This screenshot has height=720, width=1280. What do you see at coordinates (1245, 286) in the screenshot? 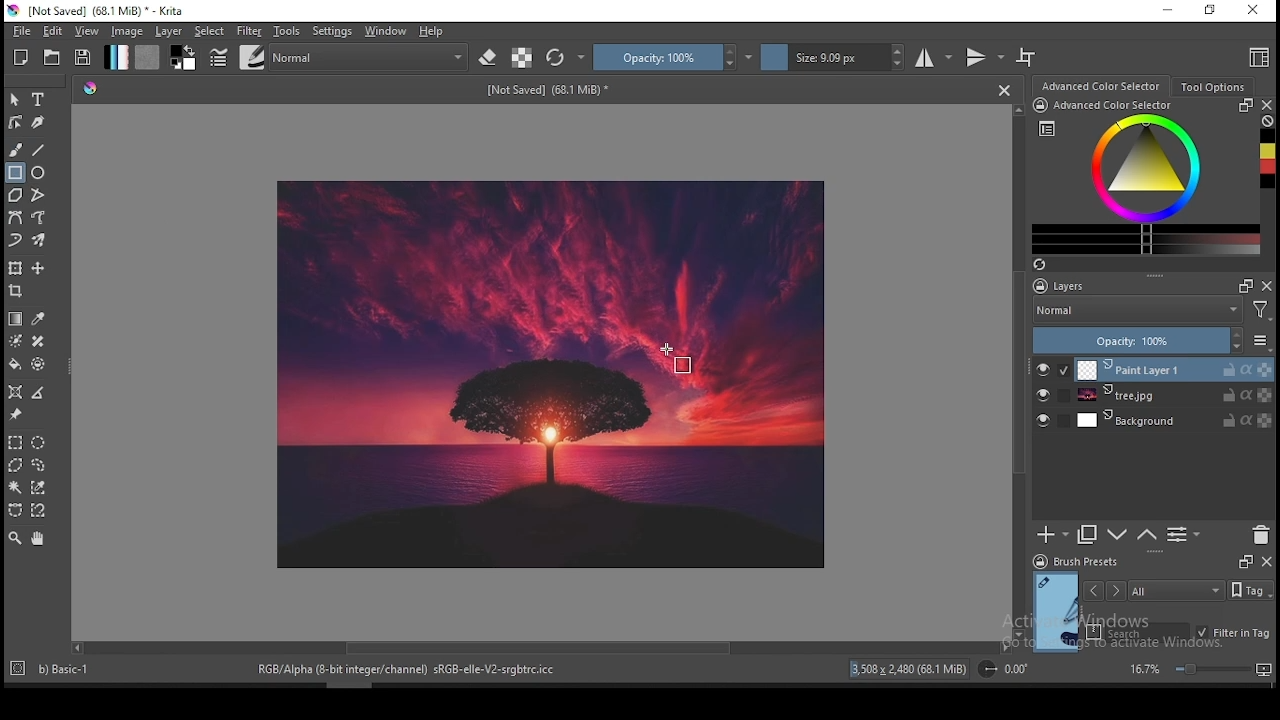
I see `Frame` at bounding box center [1245, 286].